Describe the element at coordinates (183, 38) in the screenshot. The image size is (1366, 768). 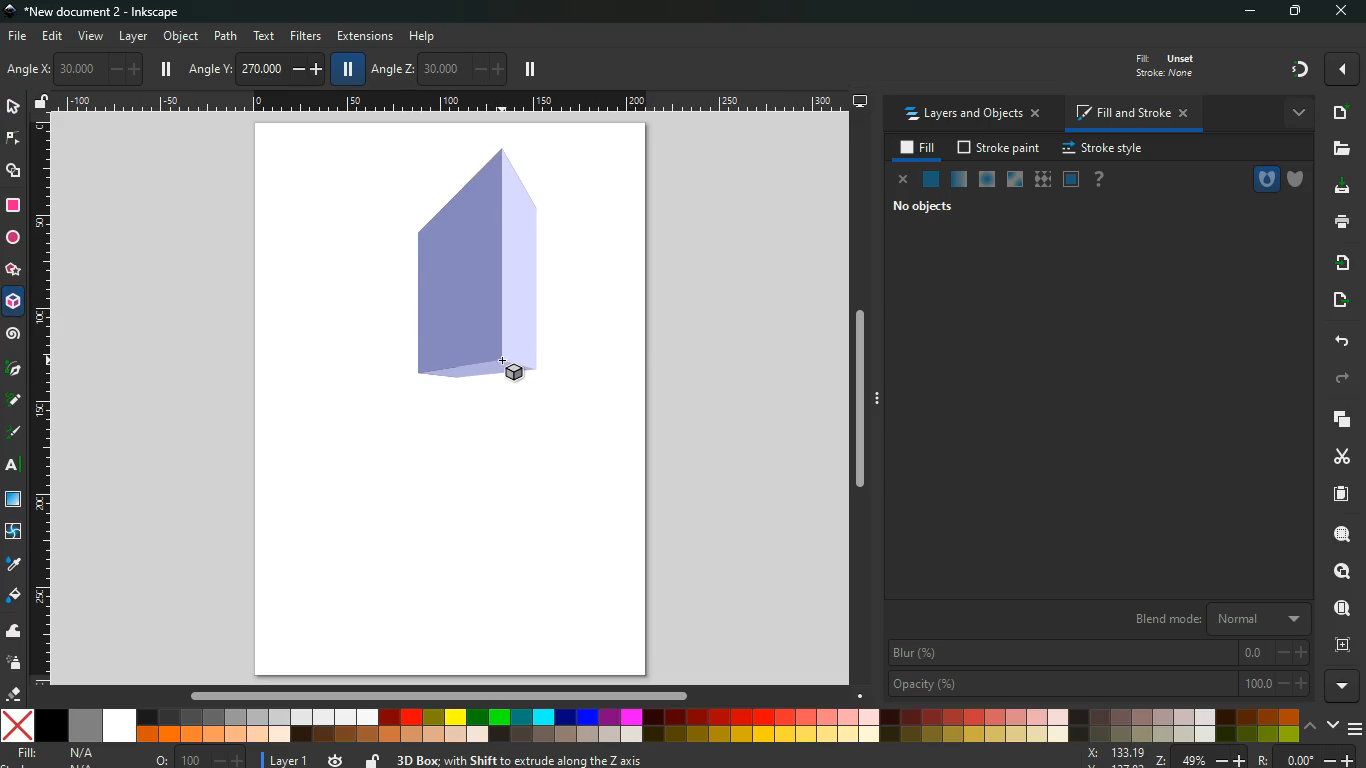
I see `object` at that location.